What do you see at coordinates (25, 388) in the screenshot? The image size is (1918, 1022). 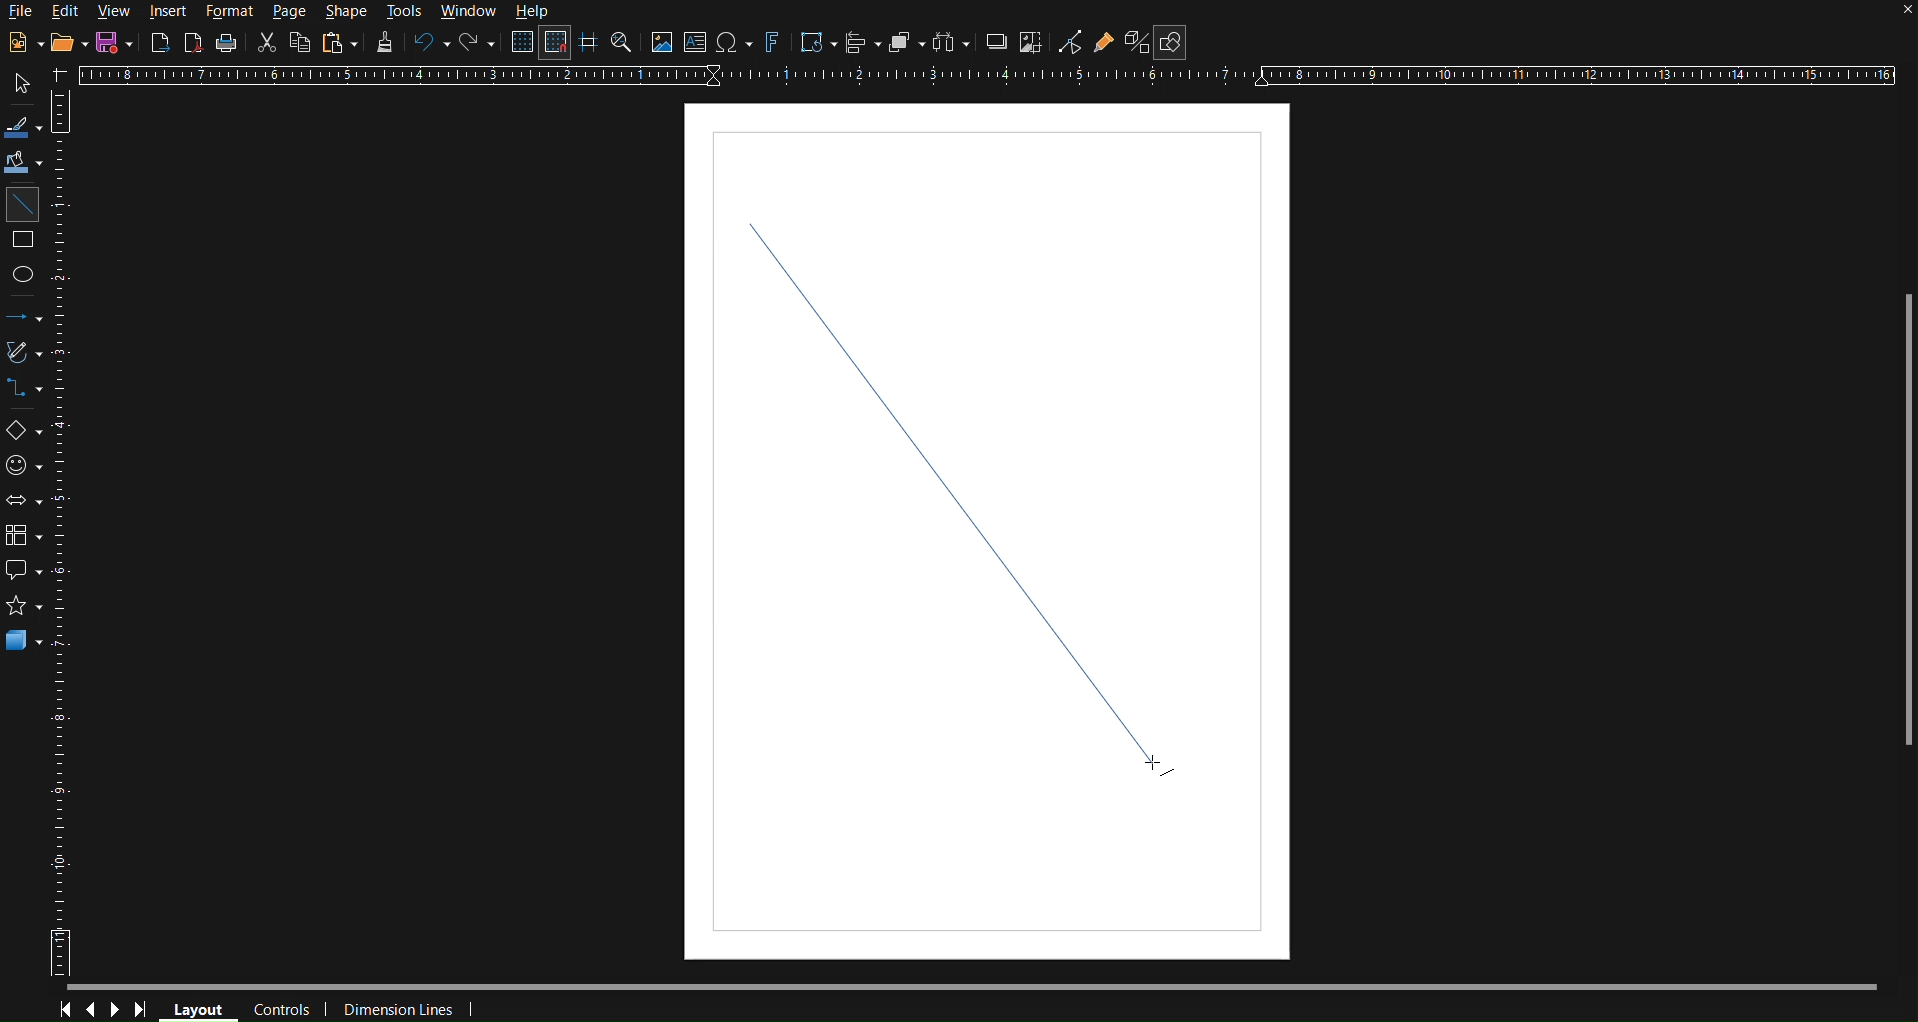 I see `Connections` at bounding box center [25, 388].